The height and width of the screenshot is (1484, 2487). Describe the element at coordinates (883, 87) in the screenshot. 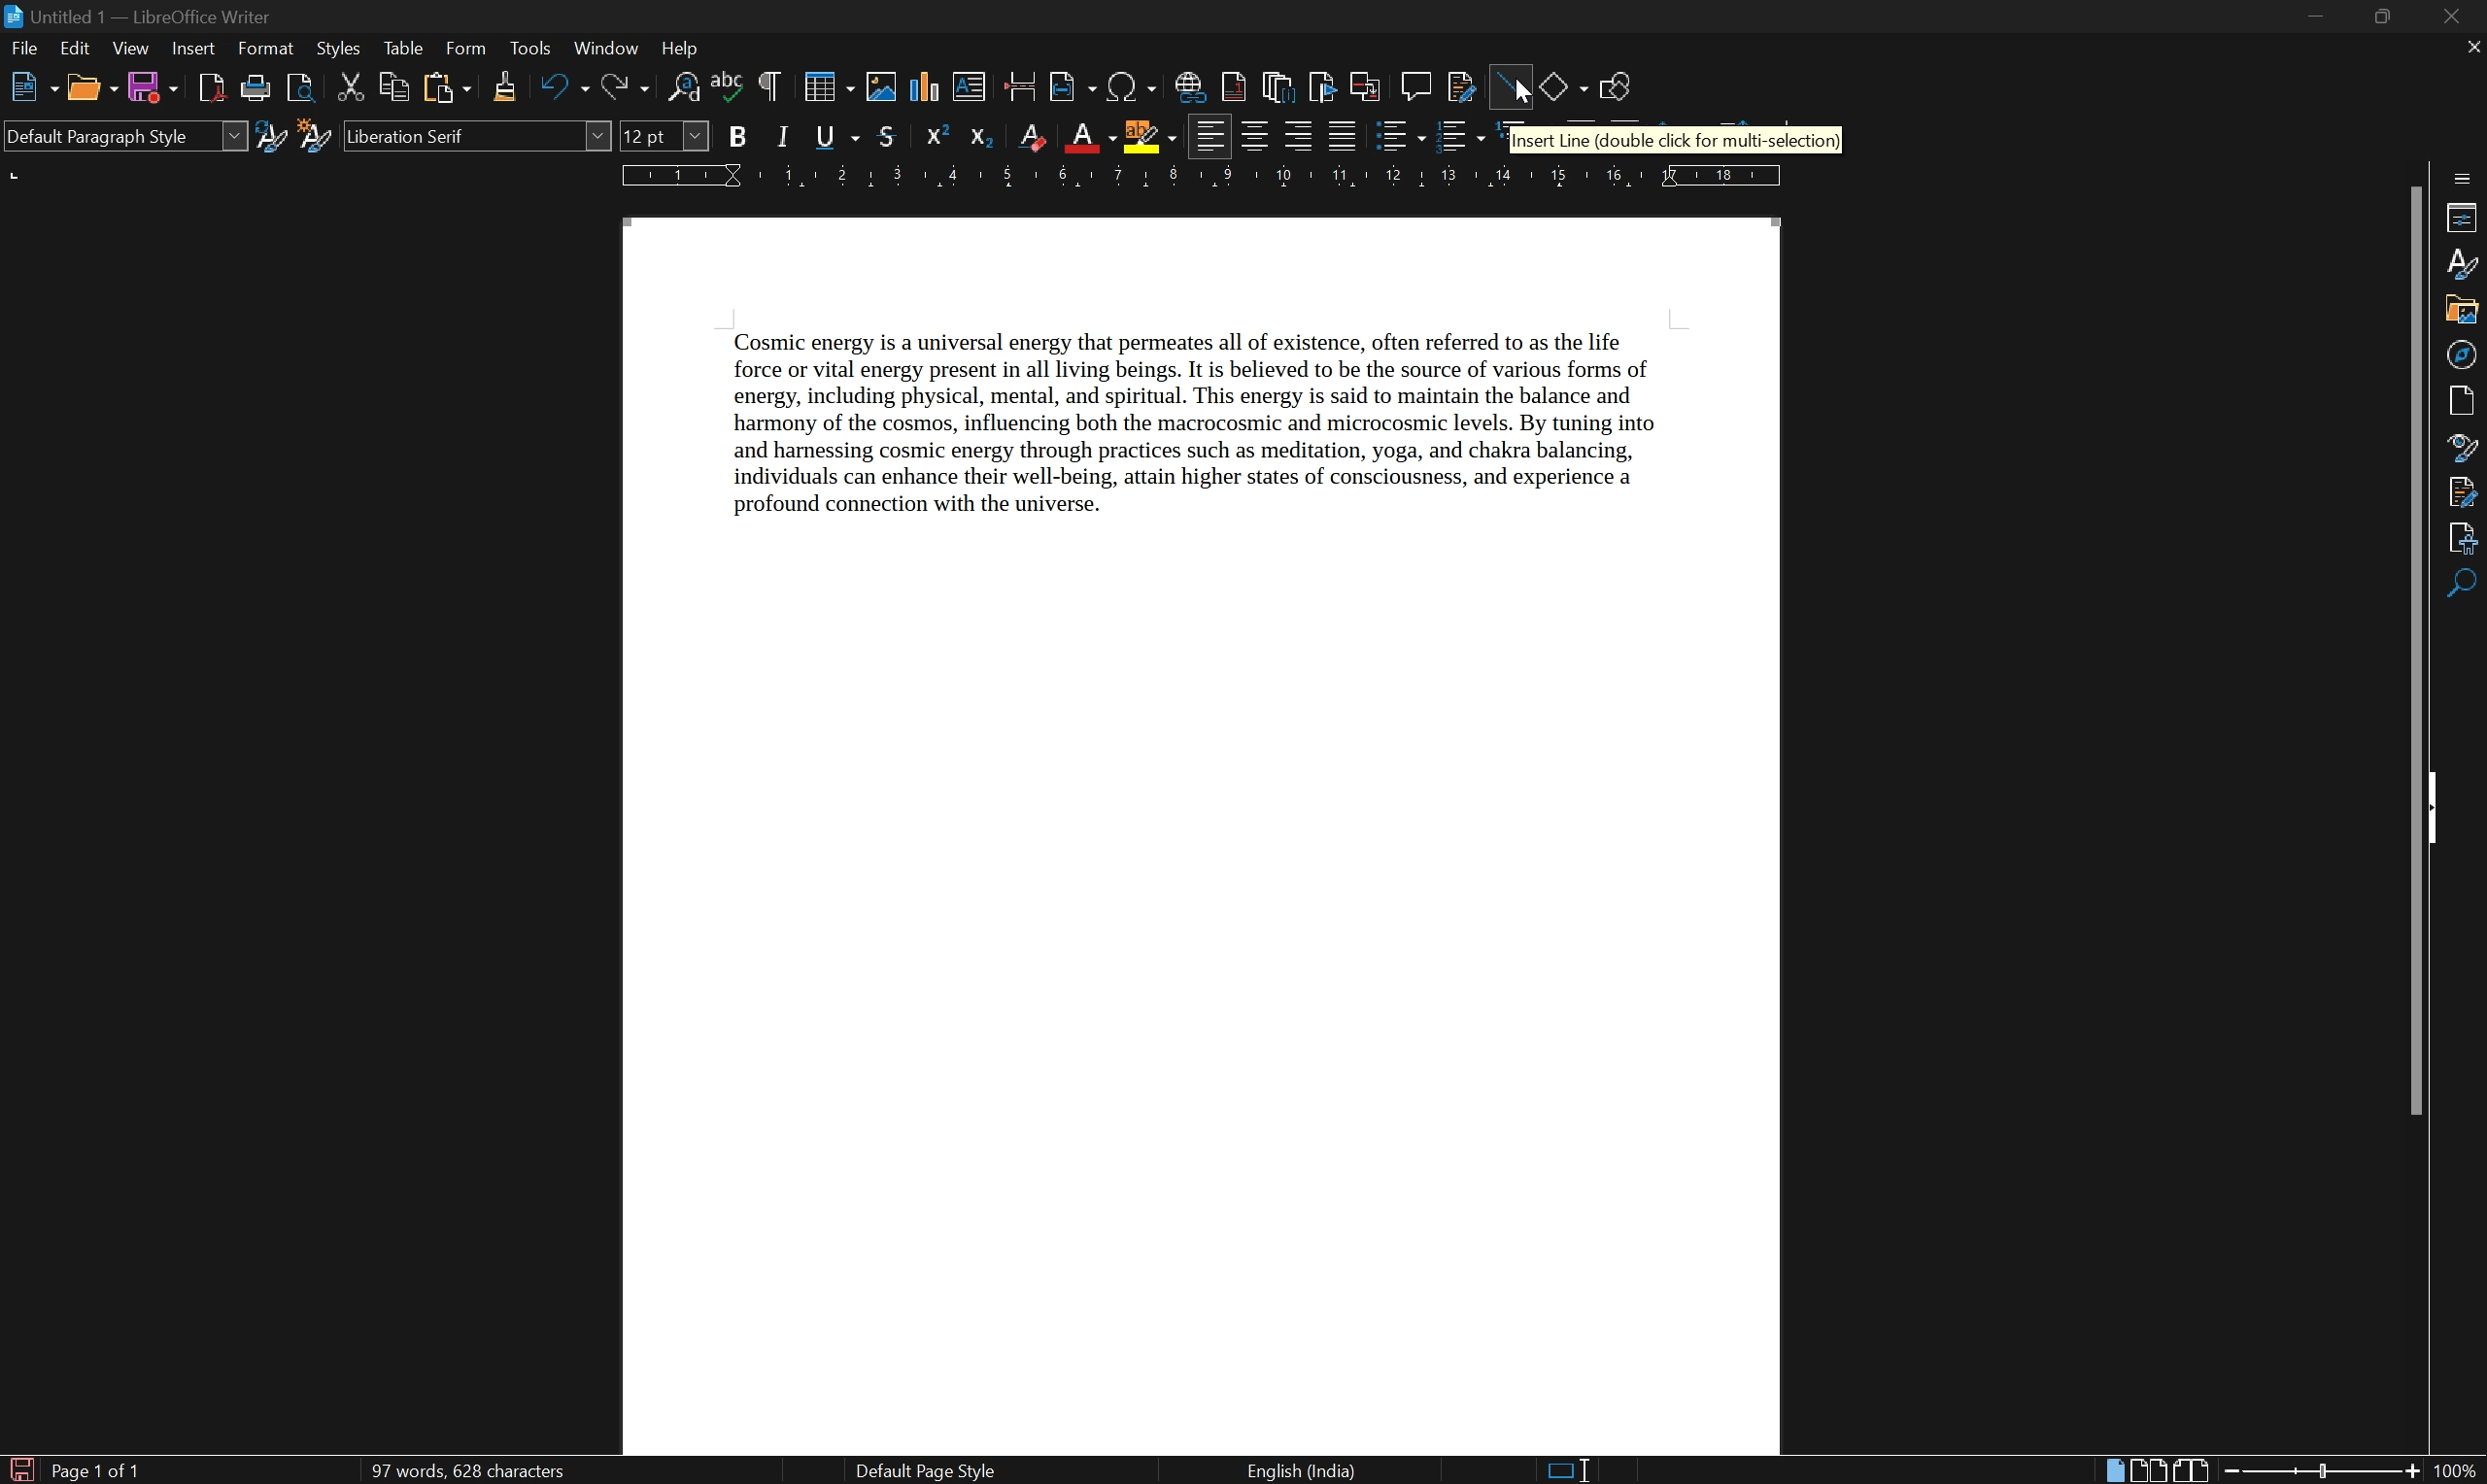

I see `insert image` at that location.